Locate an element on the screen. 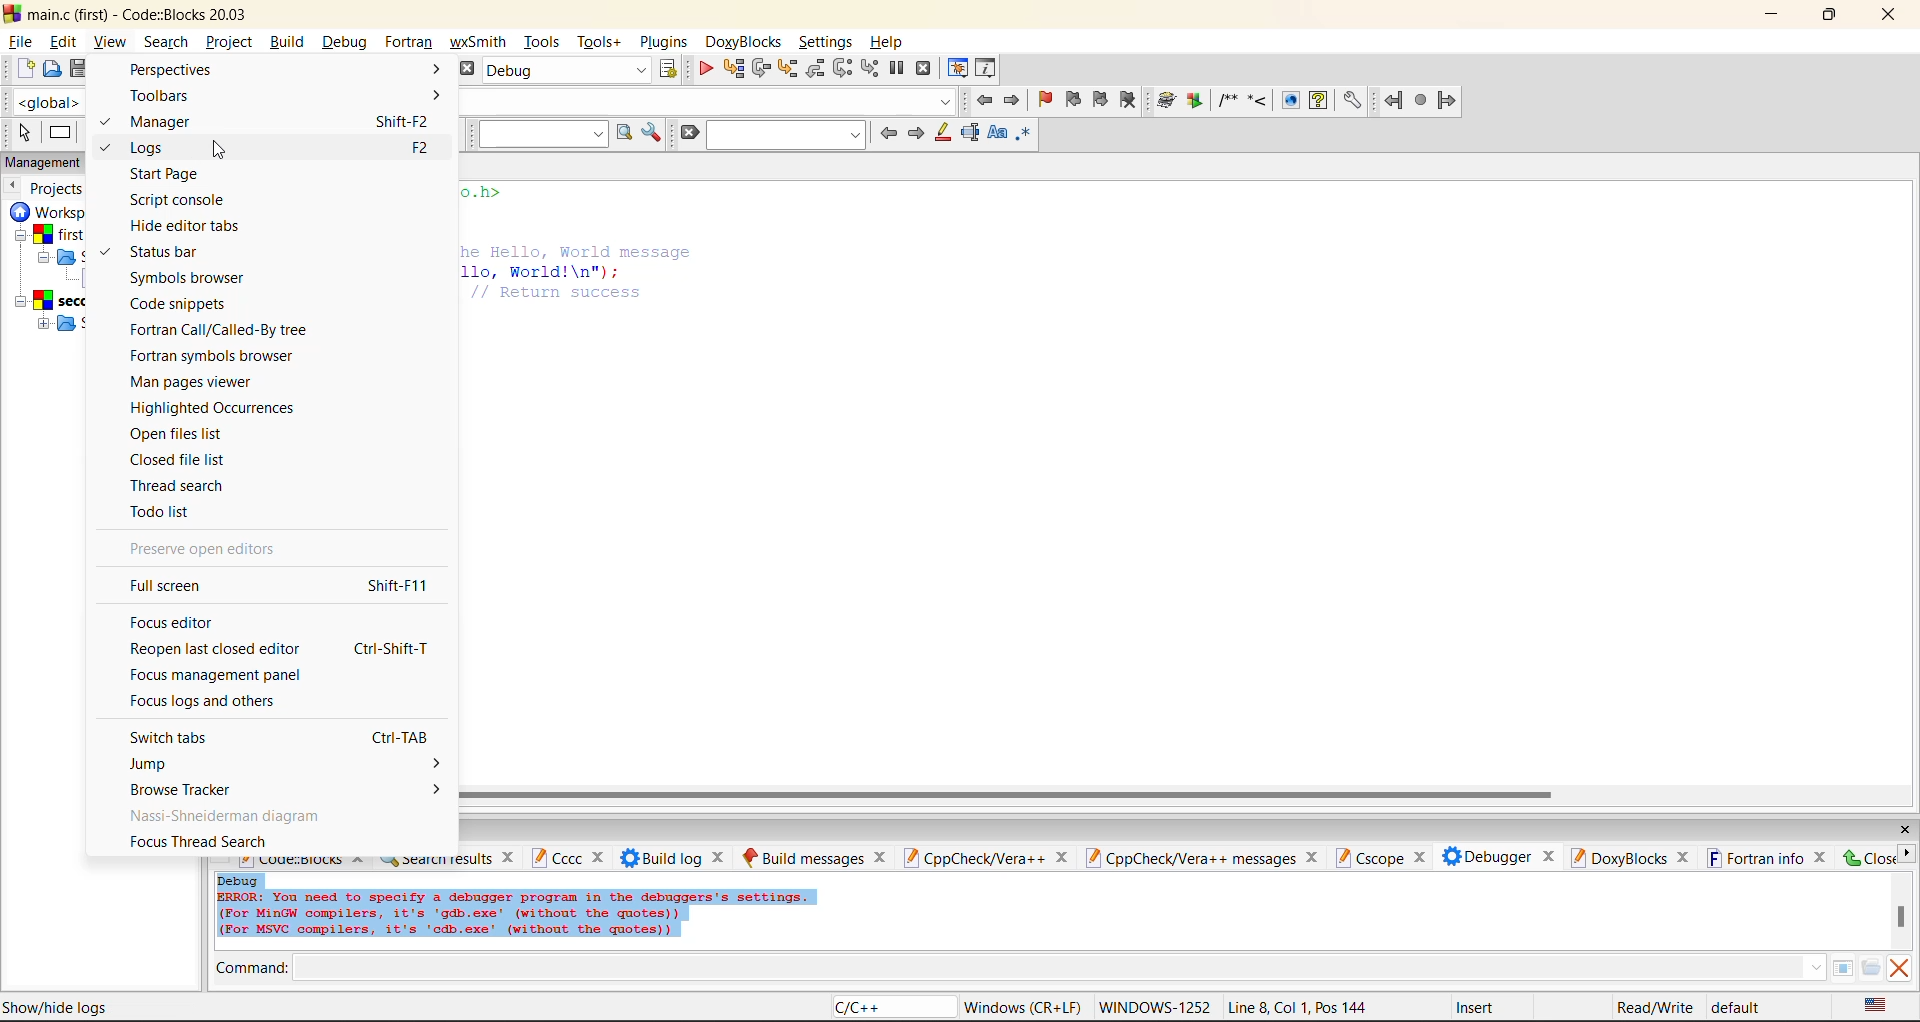 The height and width of the screenshot is (1022, 1920). reopen last closed editor is located at coordinates (216, 650).